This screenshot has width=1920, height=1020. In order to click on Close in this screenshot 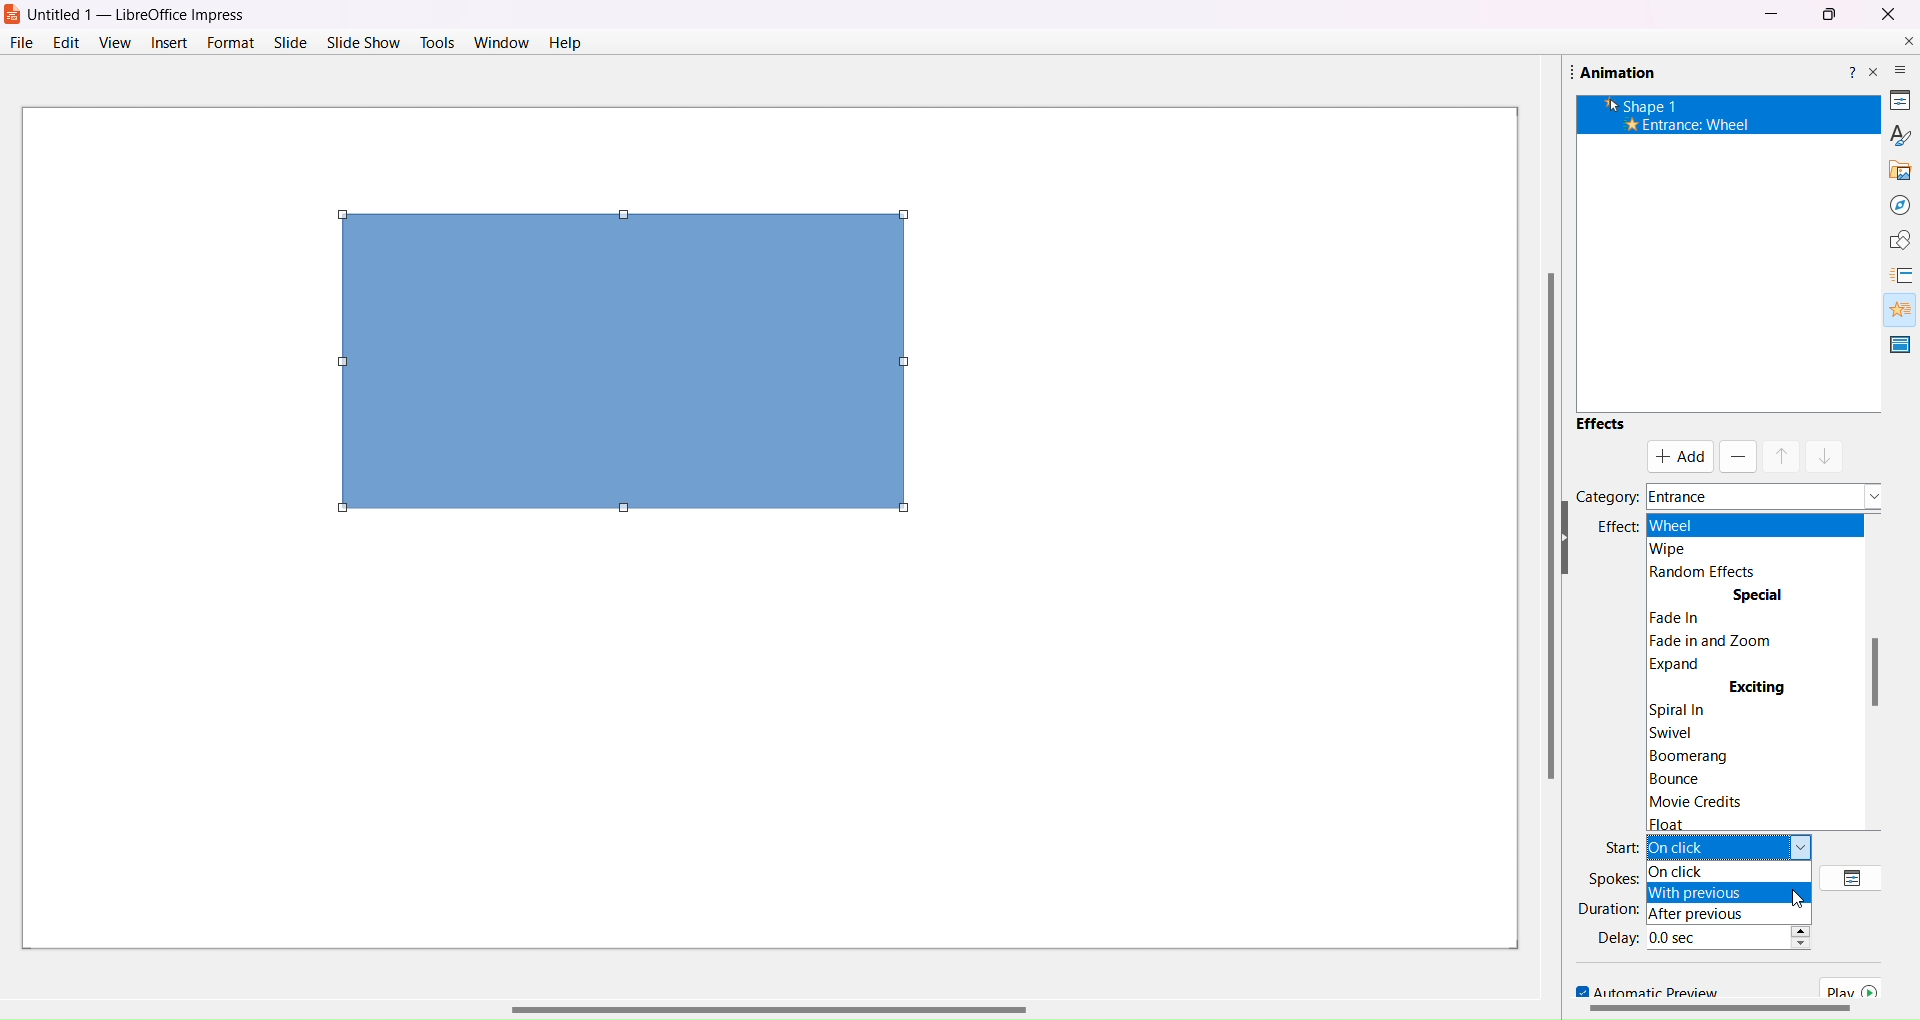, I will do `click(1887, 13)`.